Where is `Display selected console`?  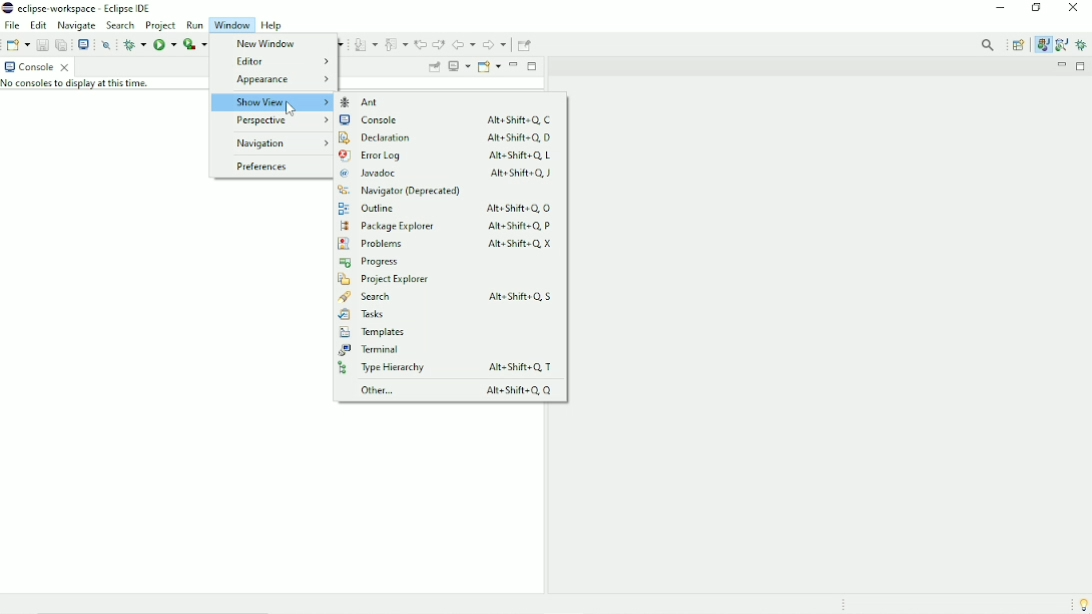
Display selected console is located at coordinates (459, 67).